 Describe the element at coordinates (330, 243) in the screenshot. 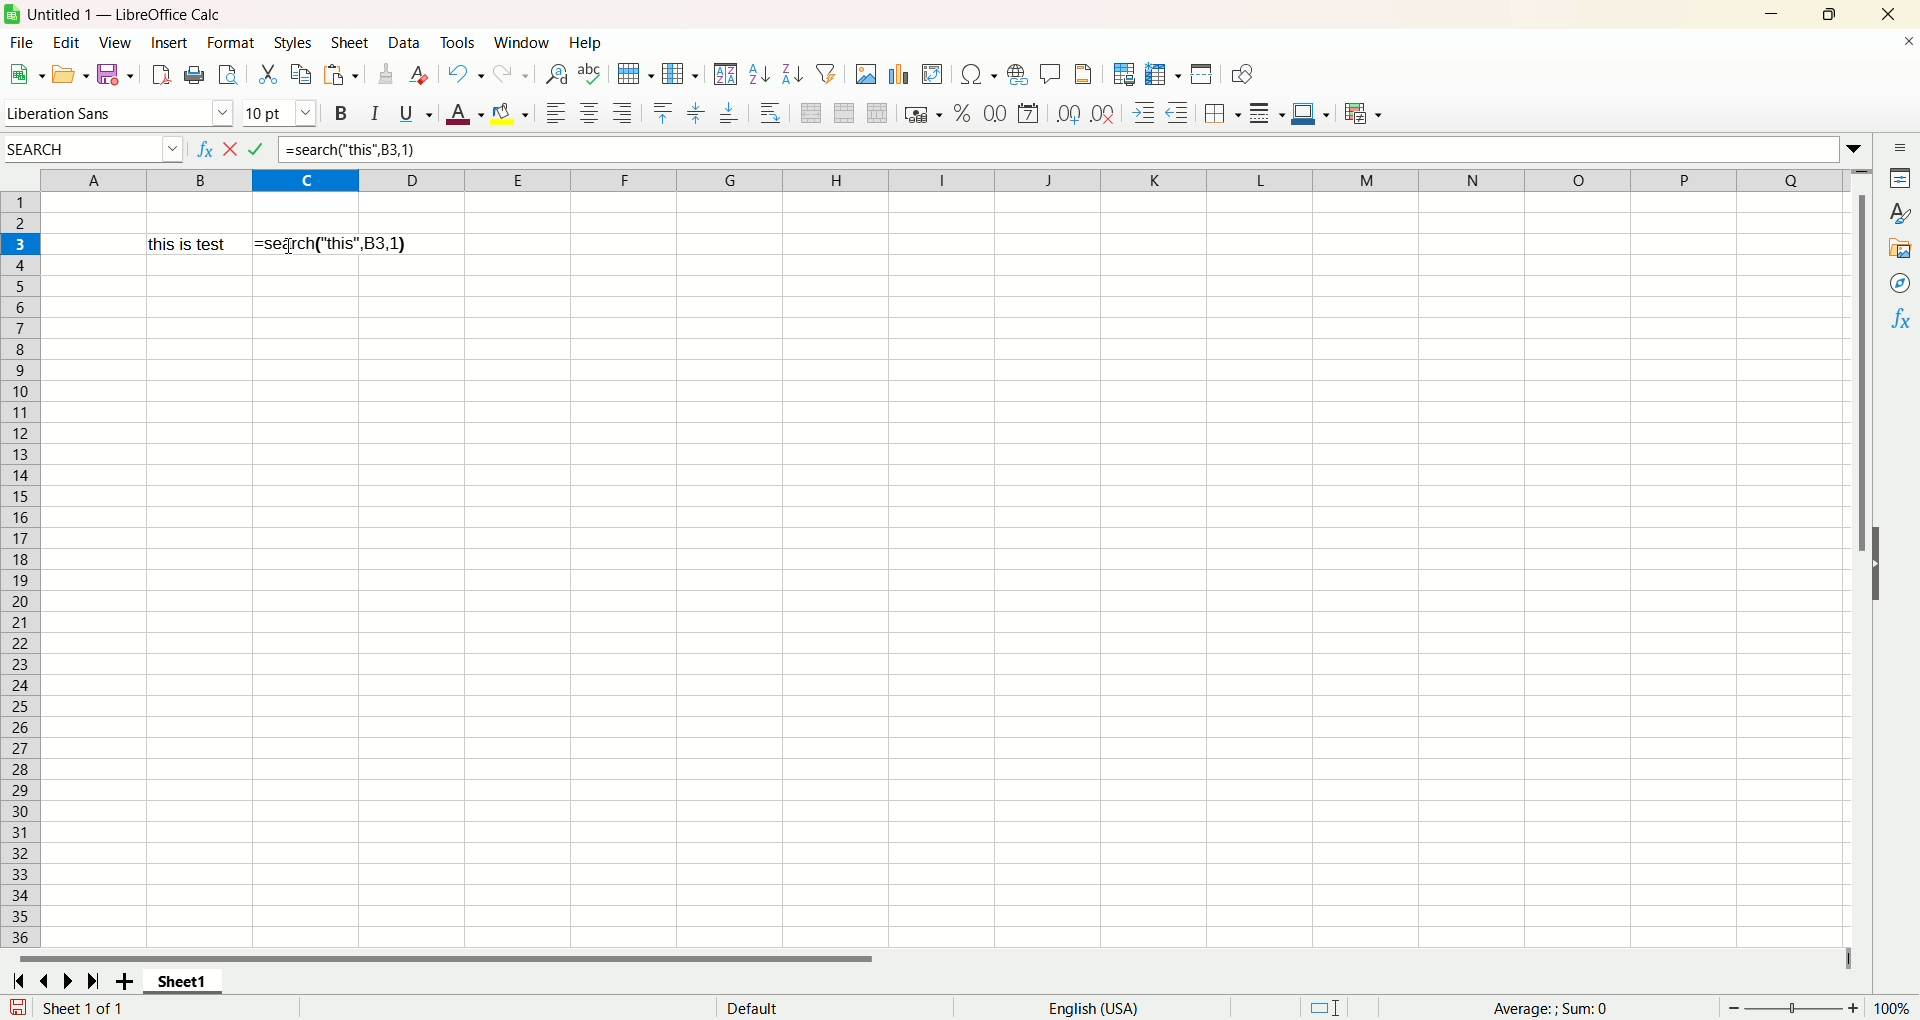

I see `formula input` at that location.